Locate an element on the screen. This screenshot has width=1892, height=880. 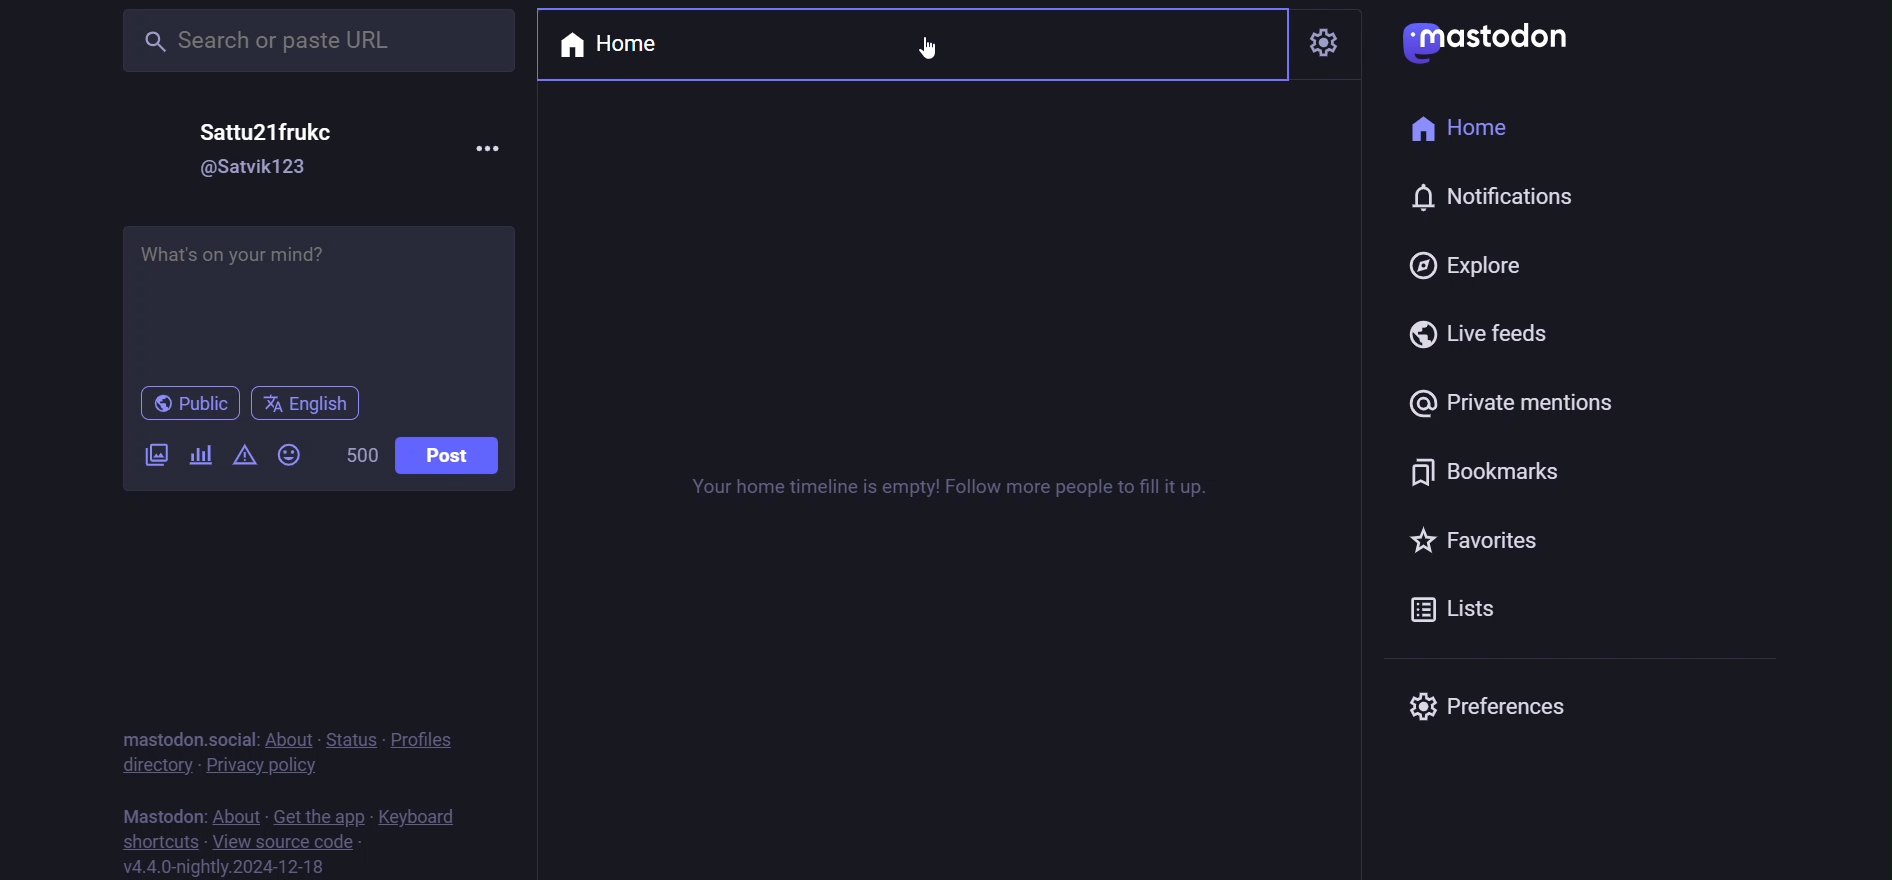
mastodon is located at coordinates (157, 812).